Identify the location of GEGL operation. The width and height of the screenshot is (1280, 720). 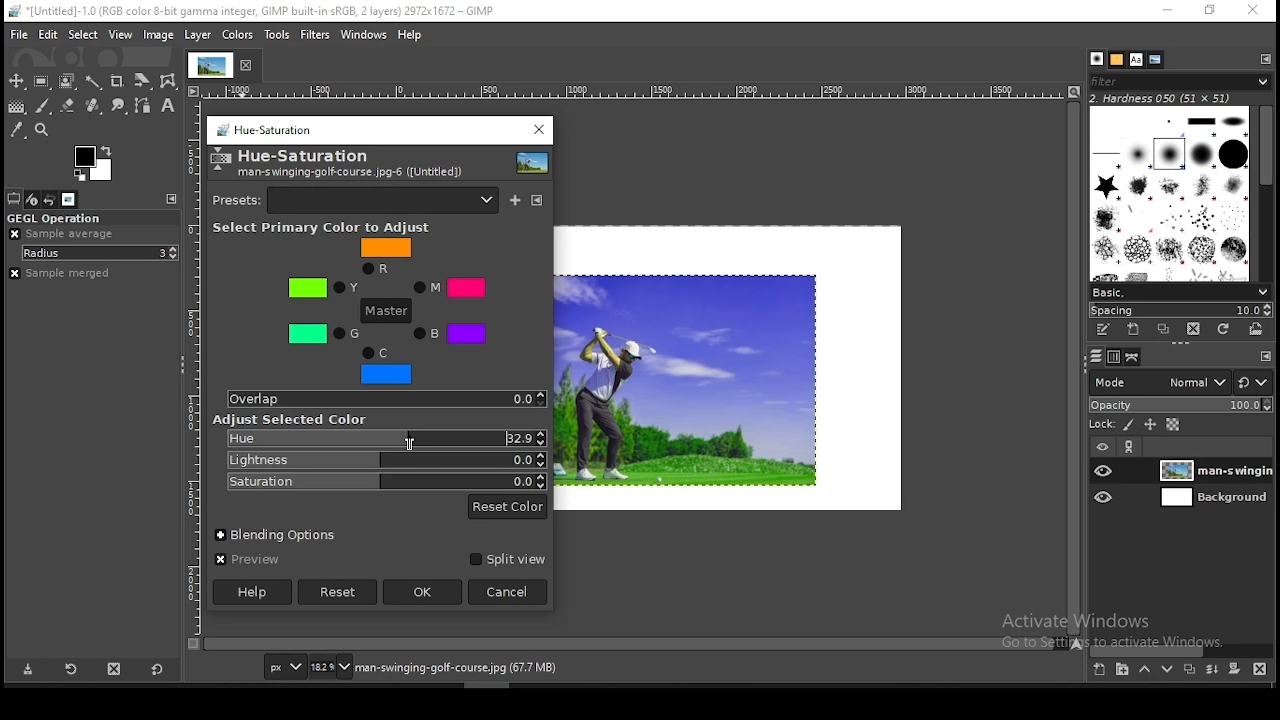
(82, 216).